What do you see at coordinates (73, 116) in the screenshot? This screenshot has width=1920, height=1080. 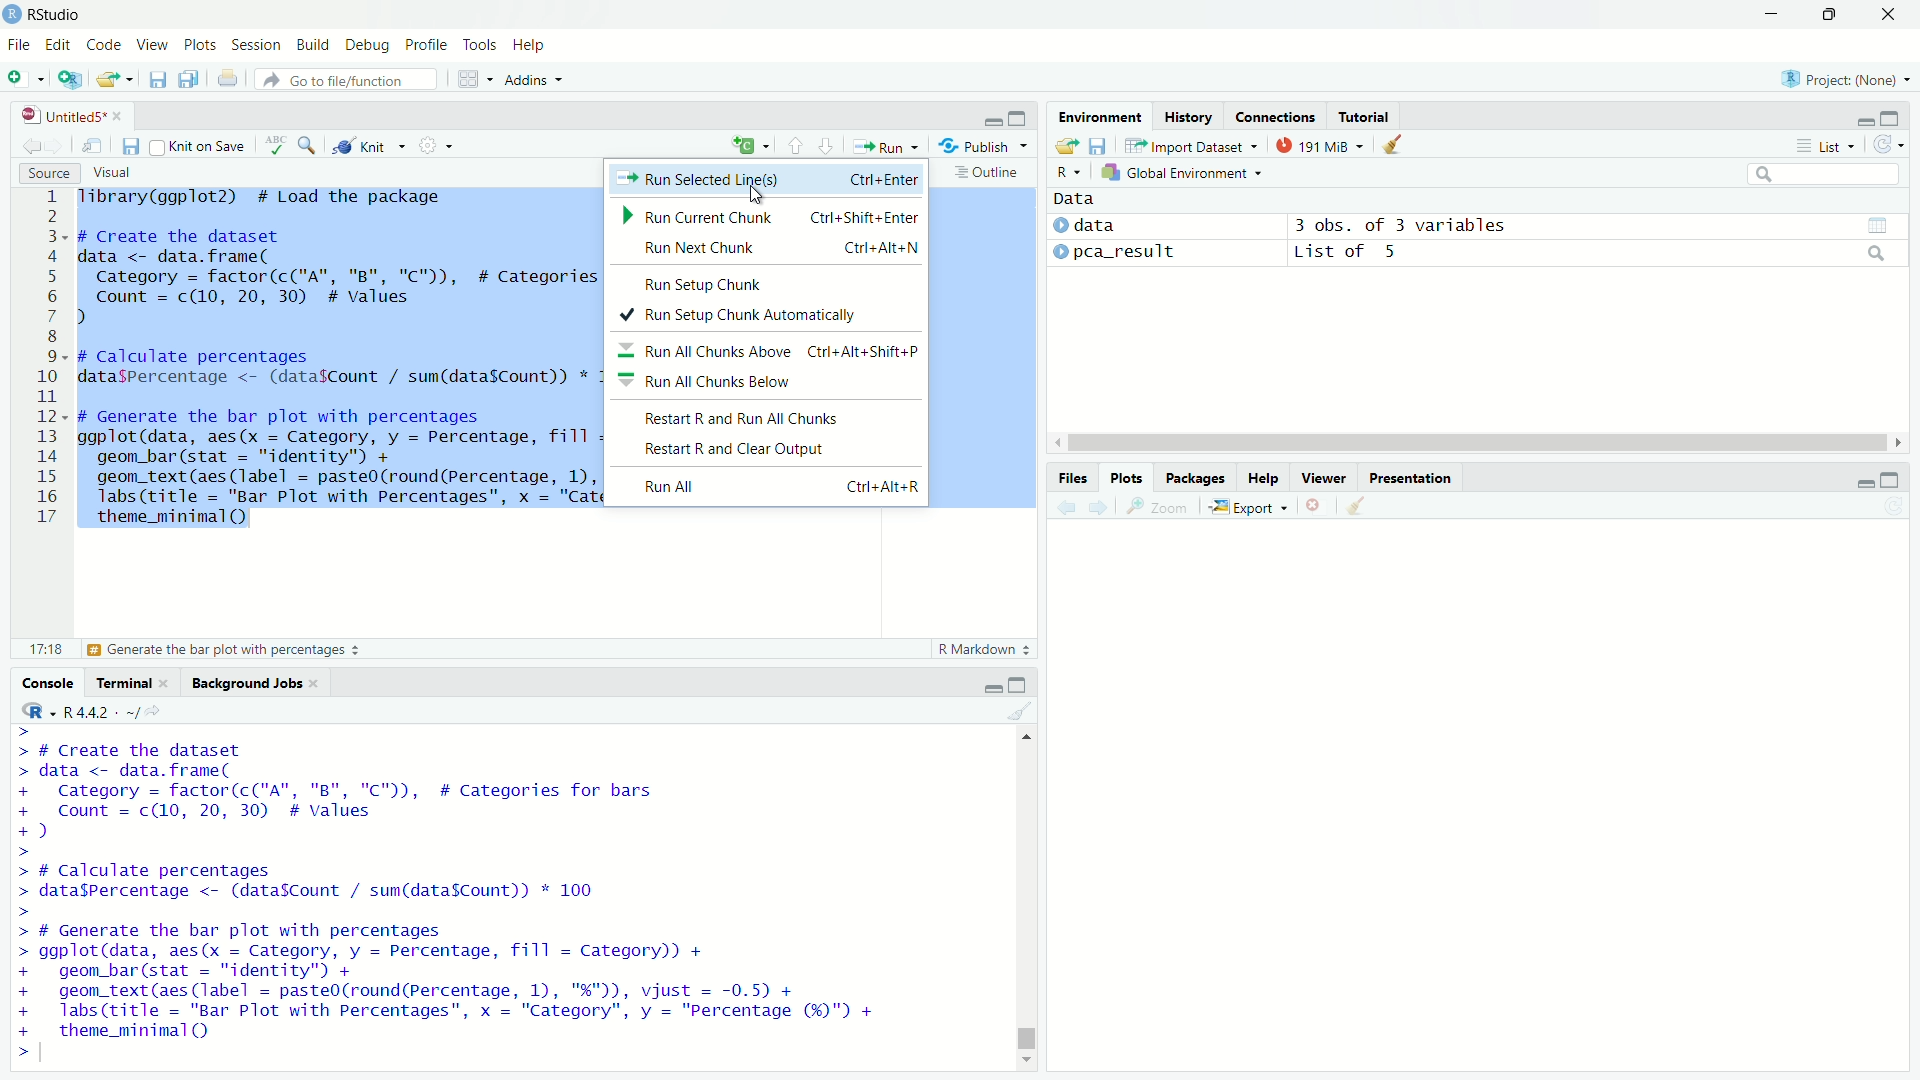 I see `file name: untitled5` at bounding box center [73, 116].